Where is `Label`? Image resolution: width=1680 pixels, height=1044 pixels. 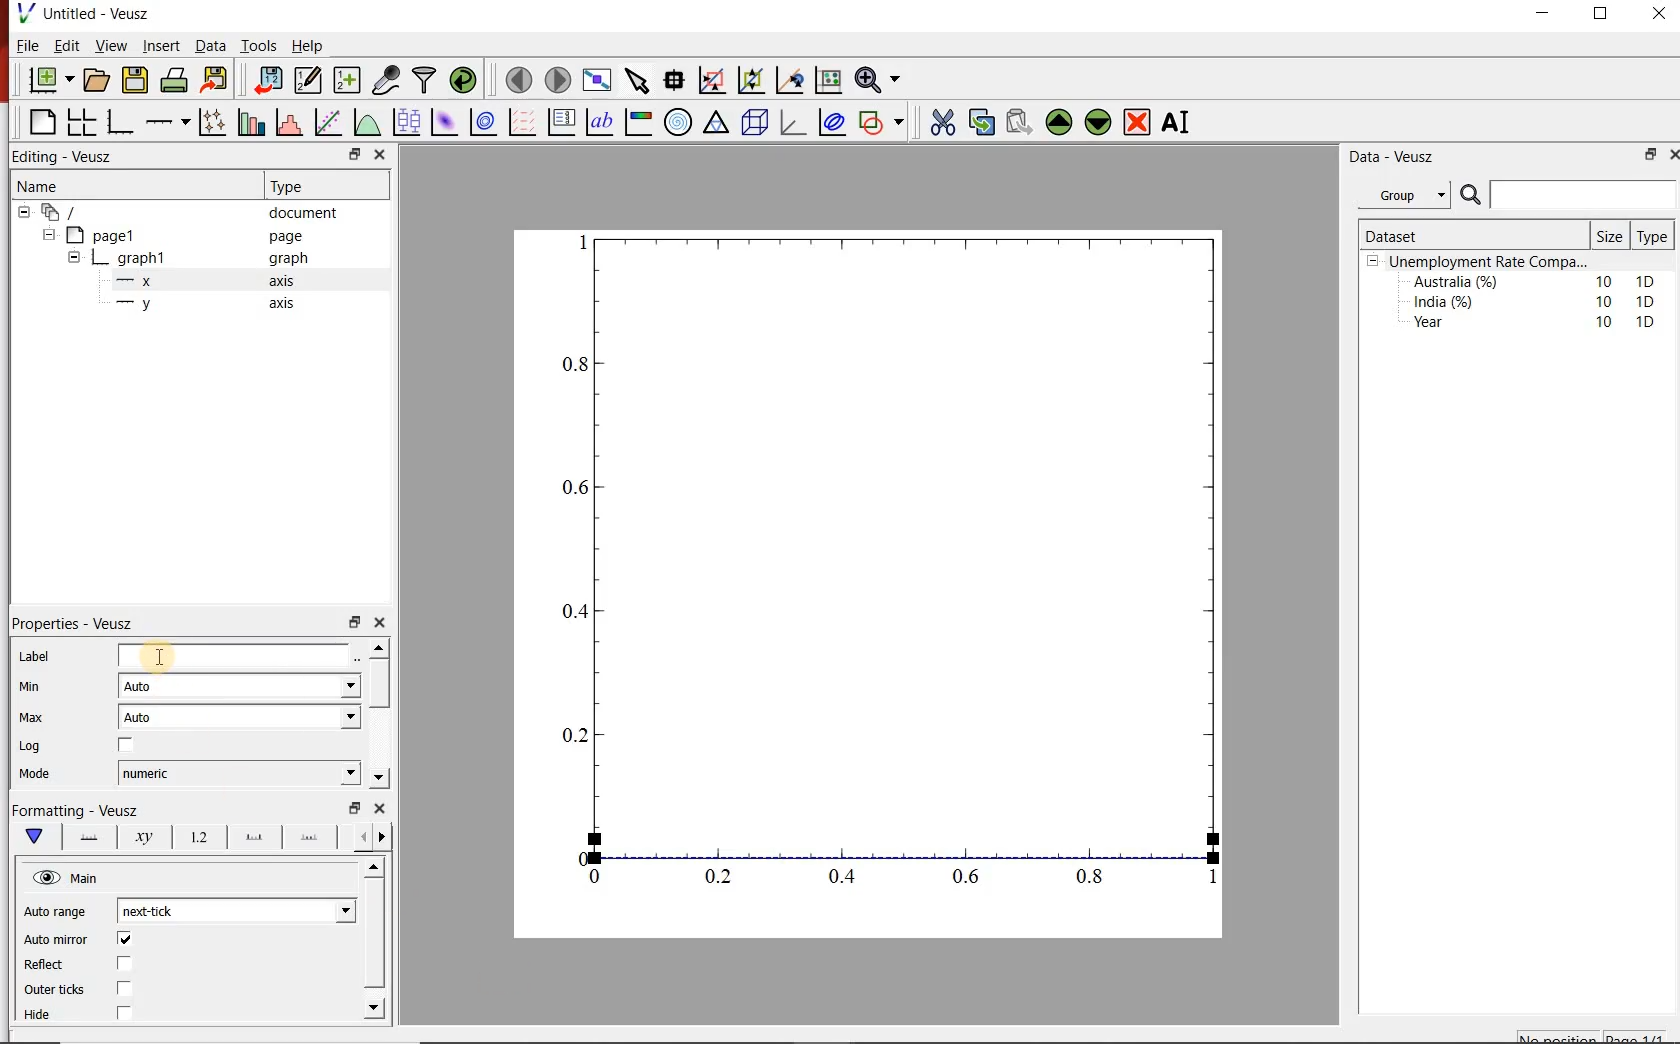
Label is located at coordinates (35, 658).